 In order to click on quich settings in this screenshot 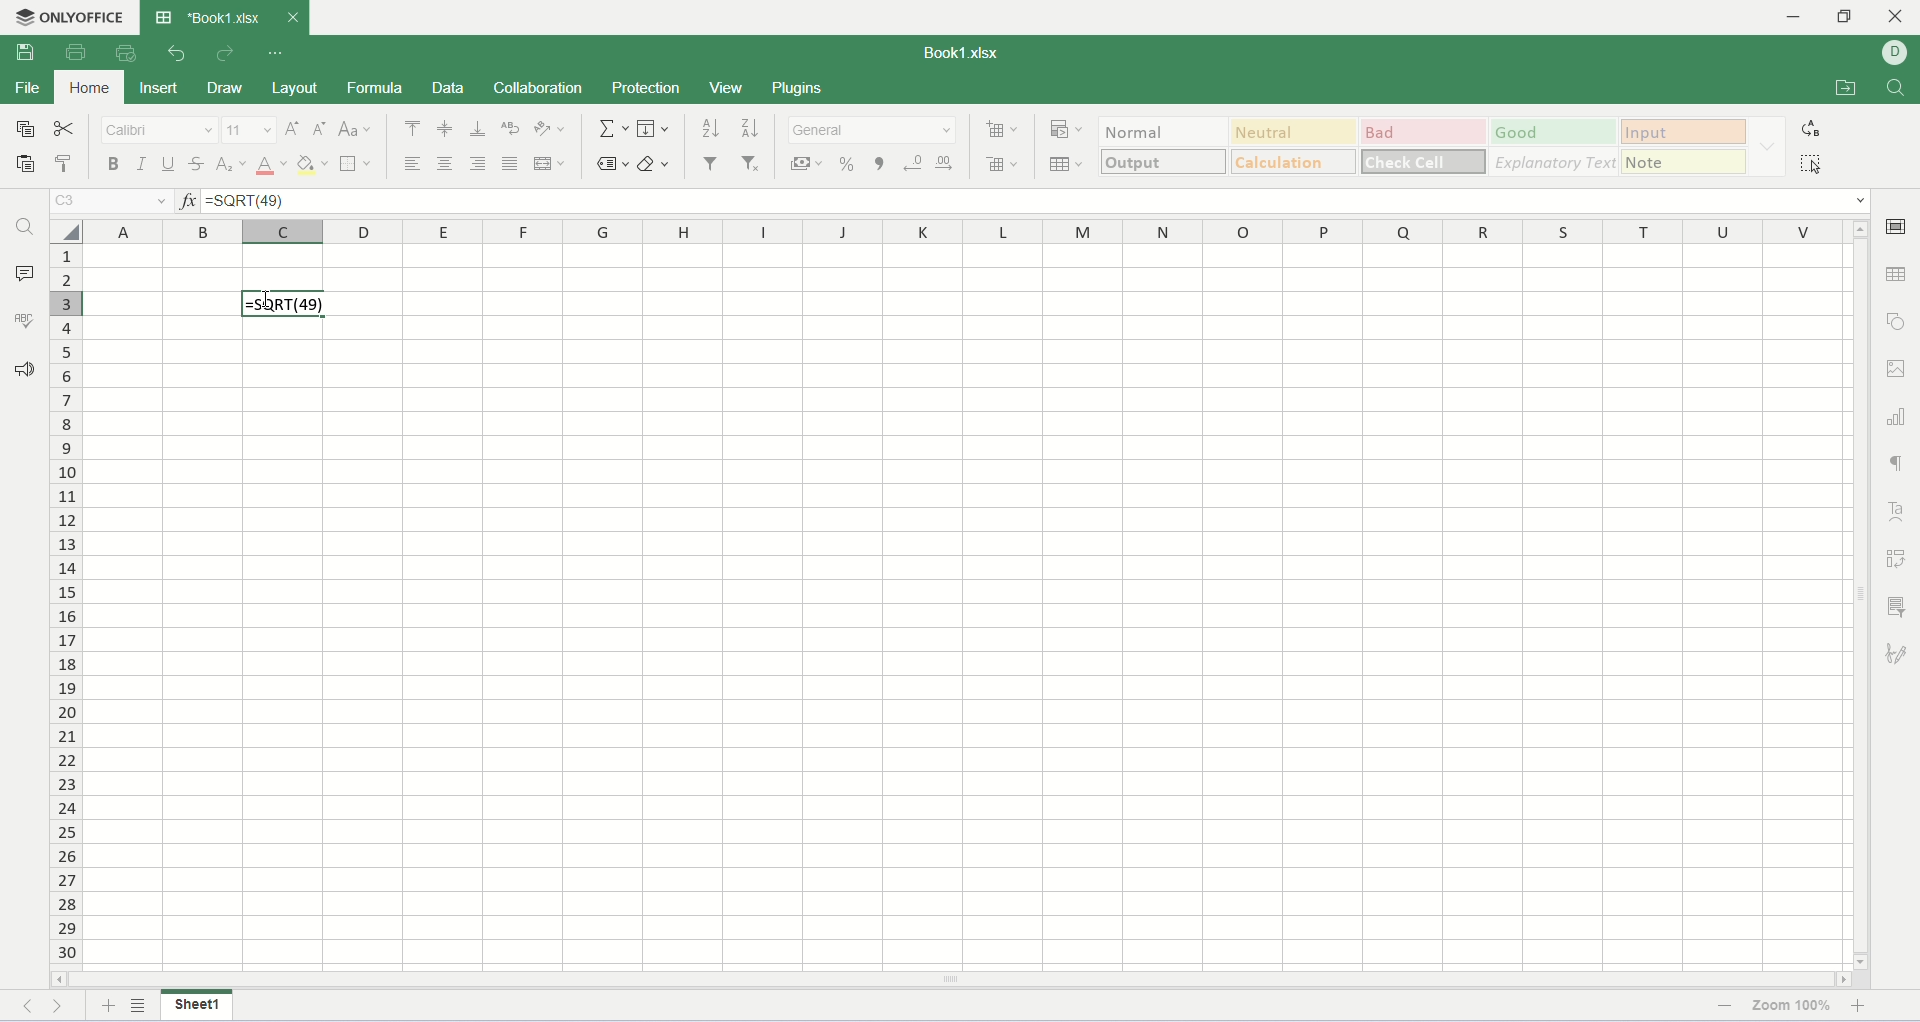, I will do `click(277, 53)`.